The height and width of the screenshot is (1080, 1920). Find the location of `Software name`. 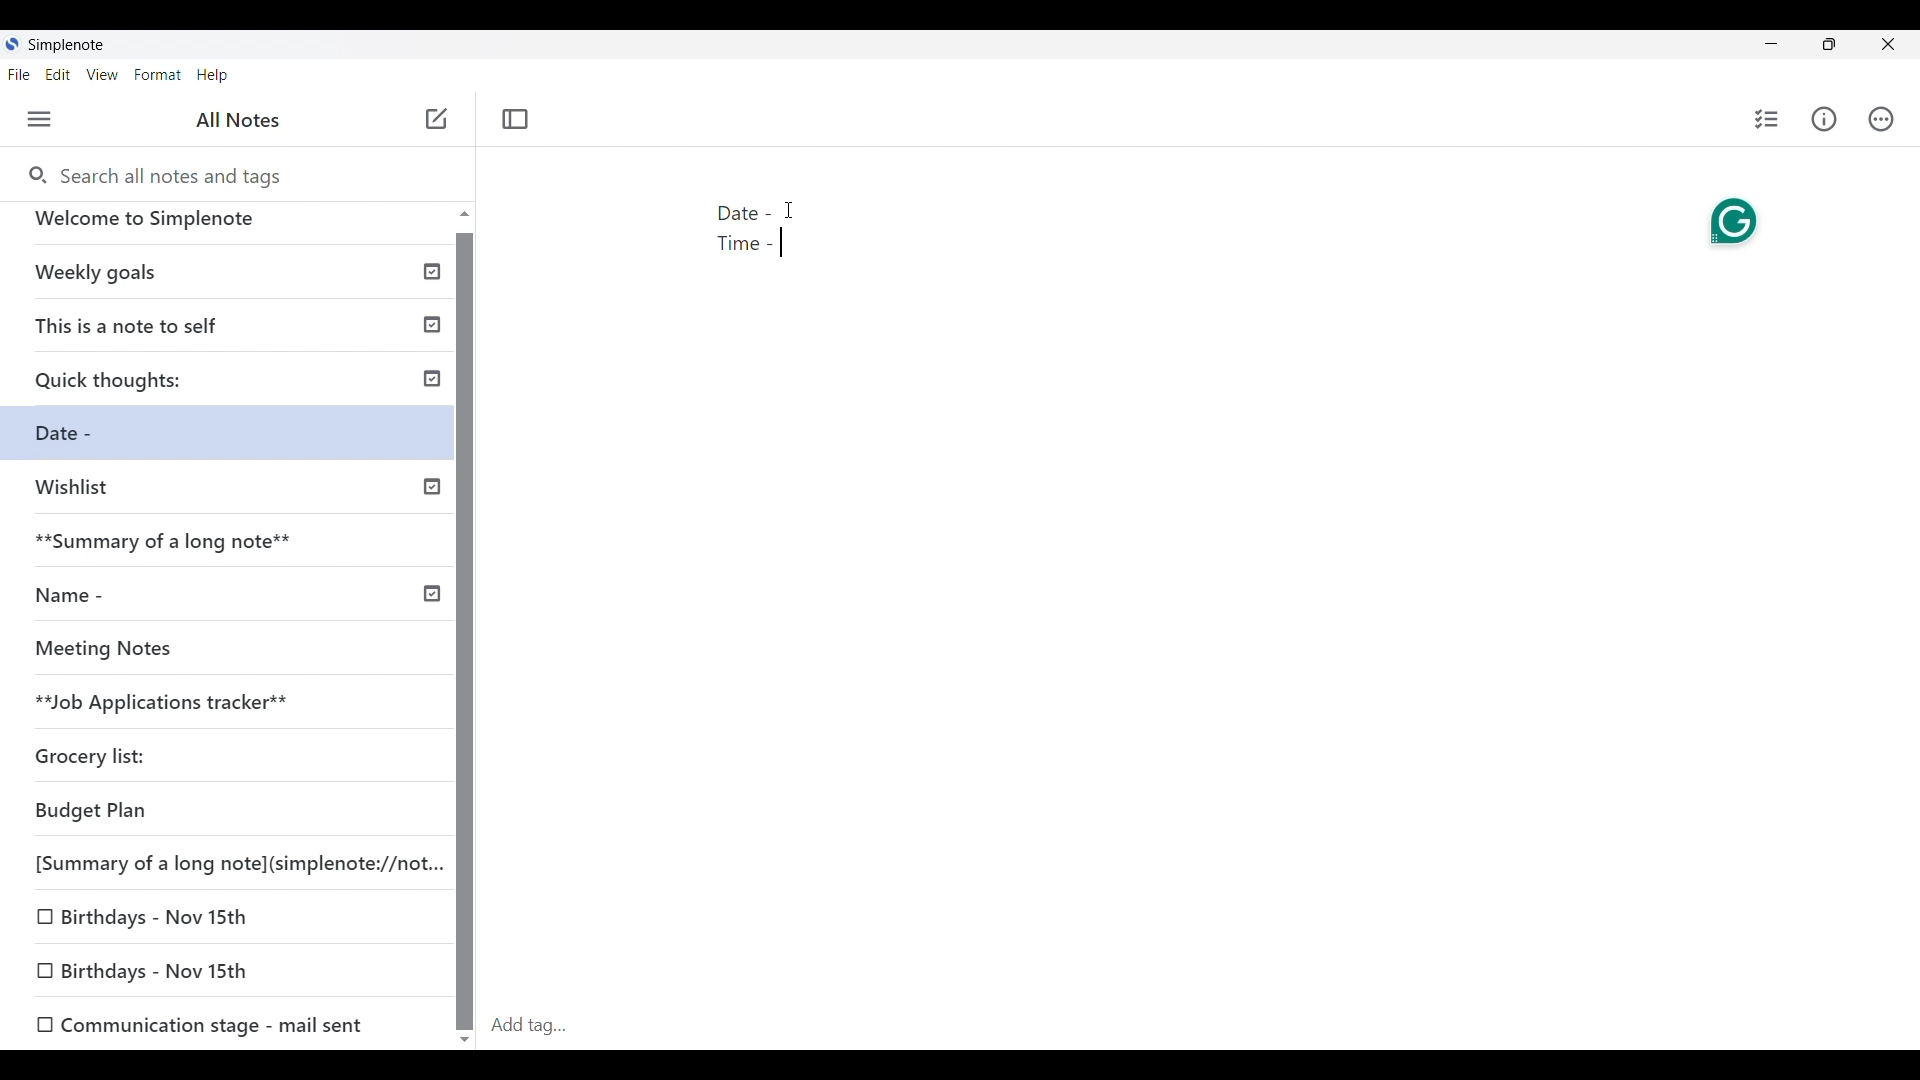

Software name is located at coordinates (66, 45).